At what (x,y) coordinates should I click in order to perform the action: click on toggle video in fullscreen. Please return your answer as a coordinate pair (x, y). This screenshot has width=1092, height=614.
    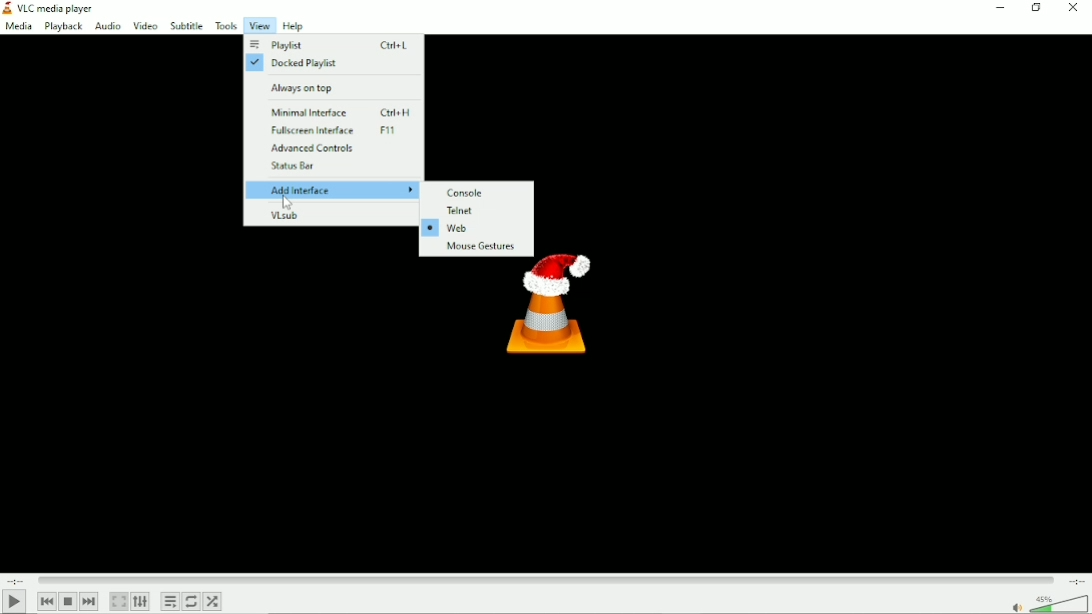
    Looking at the image, I should click on (118, 602).